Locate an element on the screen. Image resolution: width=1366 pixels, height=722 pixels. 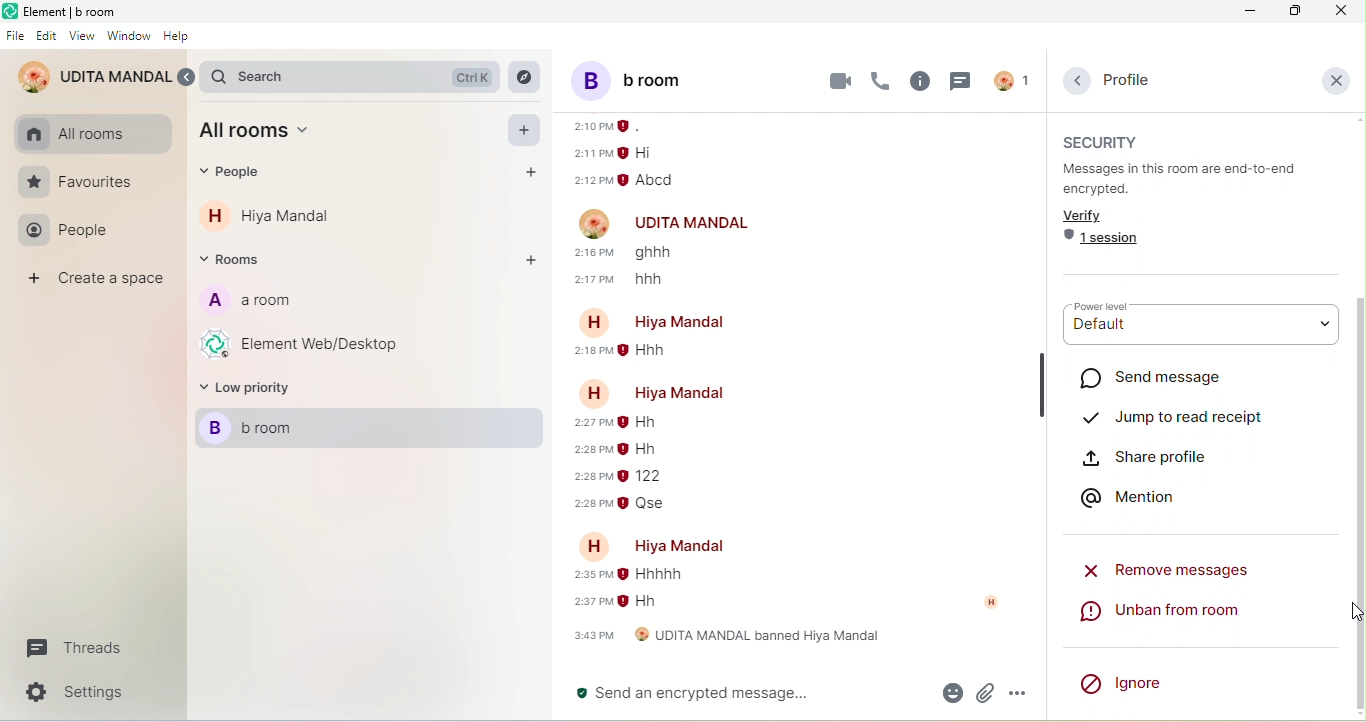
create a space is located at coordinates (100, 281).